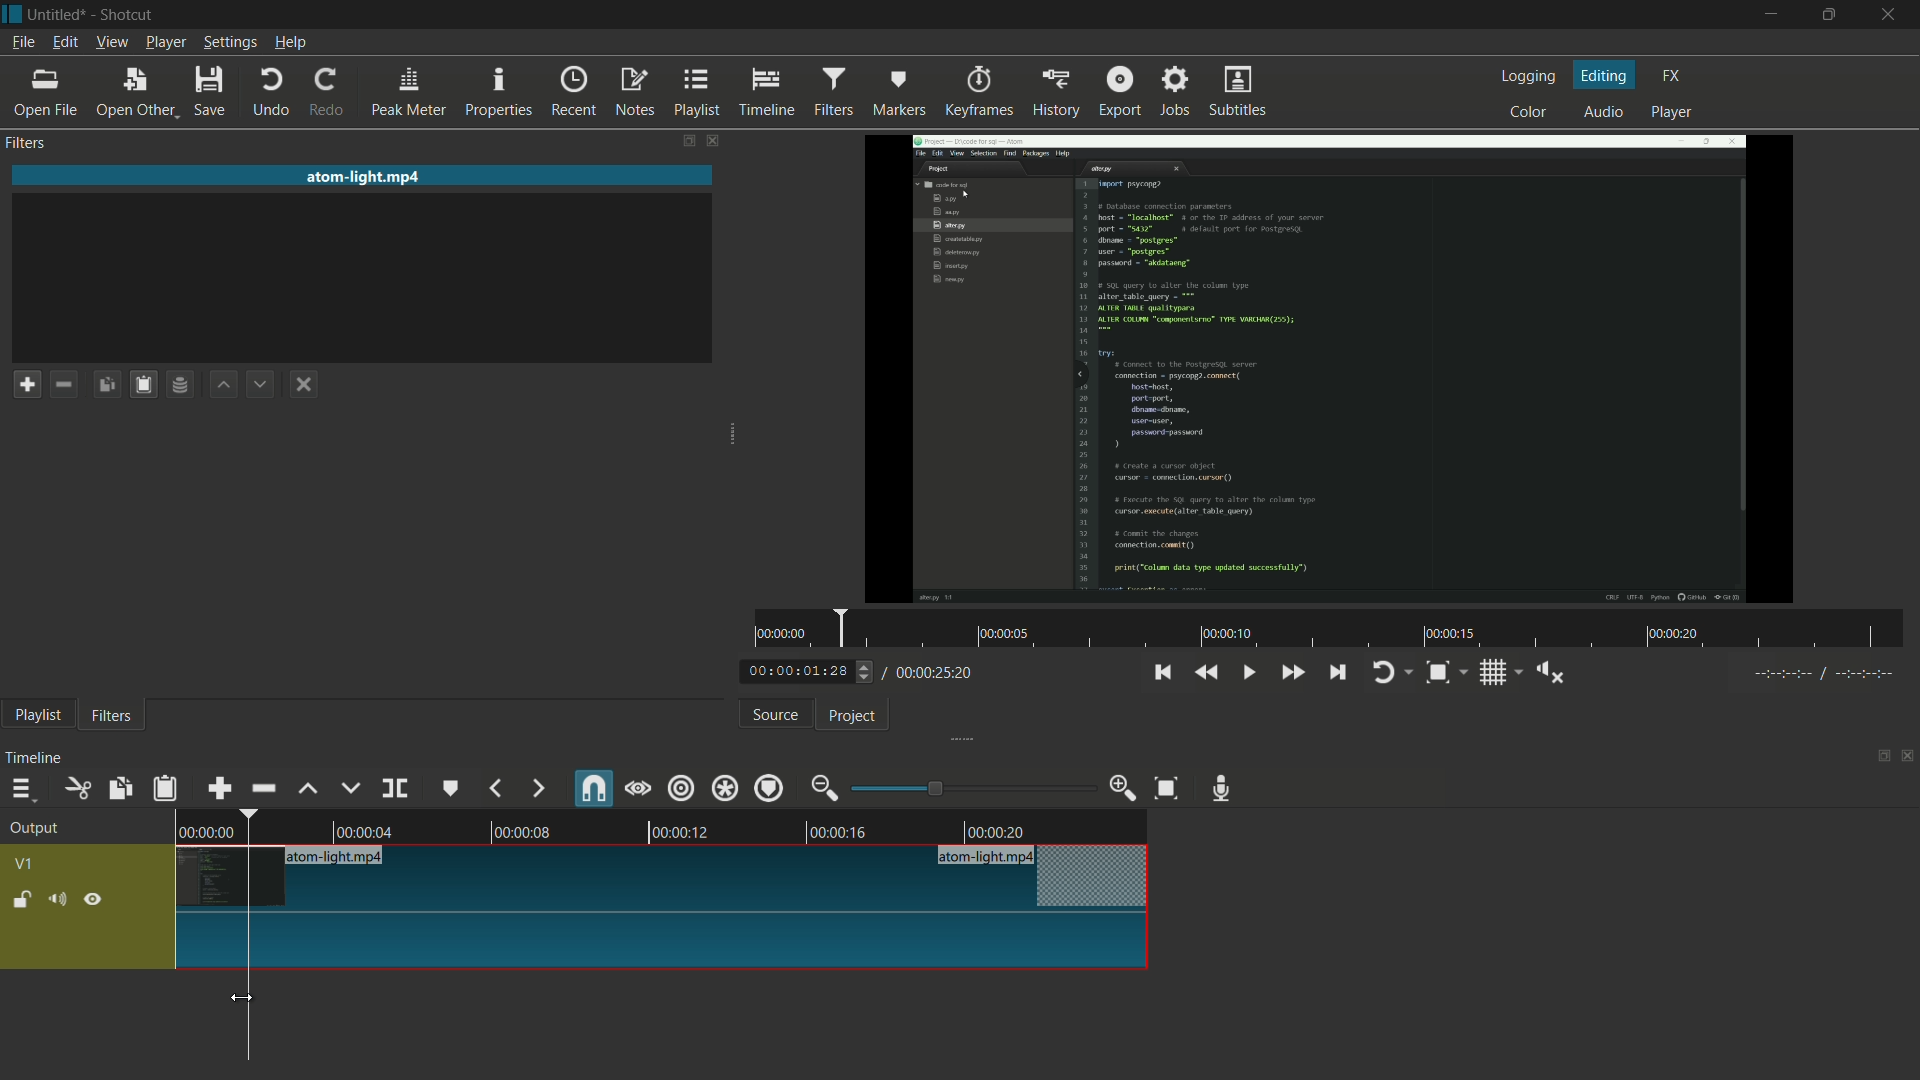  Describe the element at coordinates (1768, 15) in the screenshot. I see `minimize` at that location.